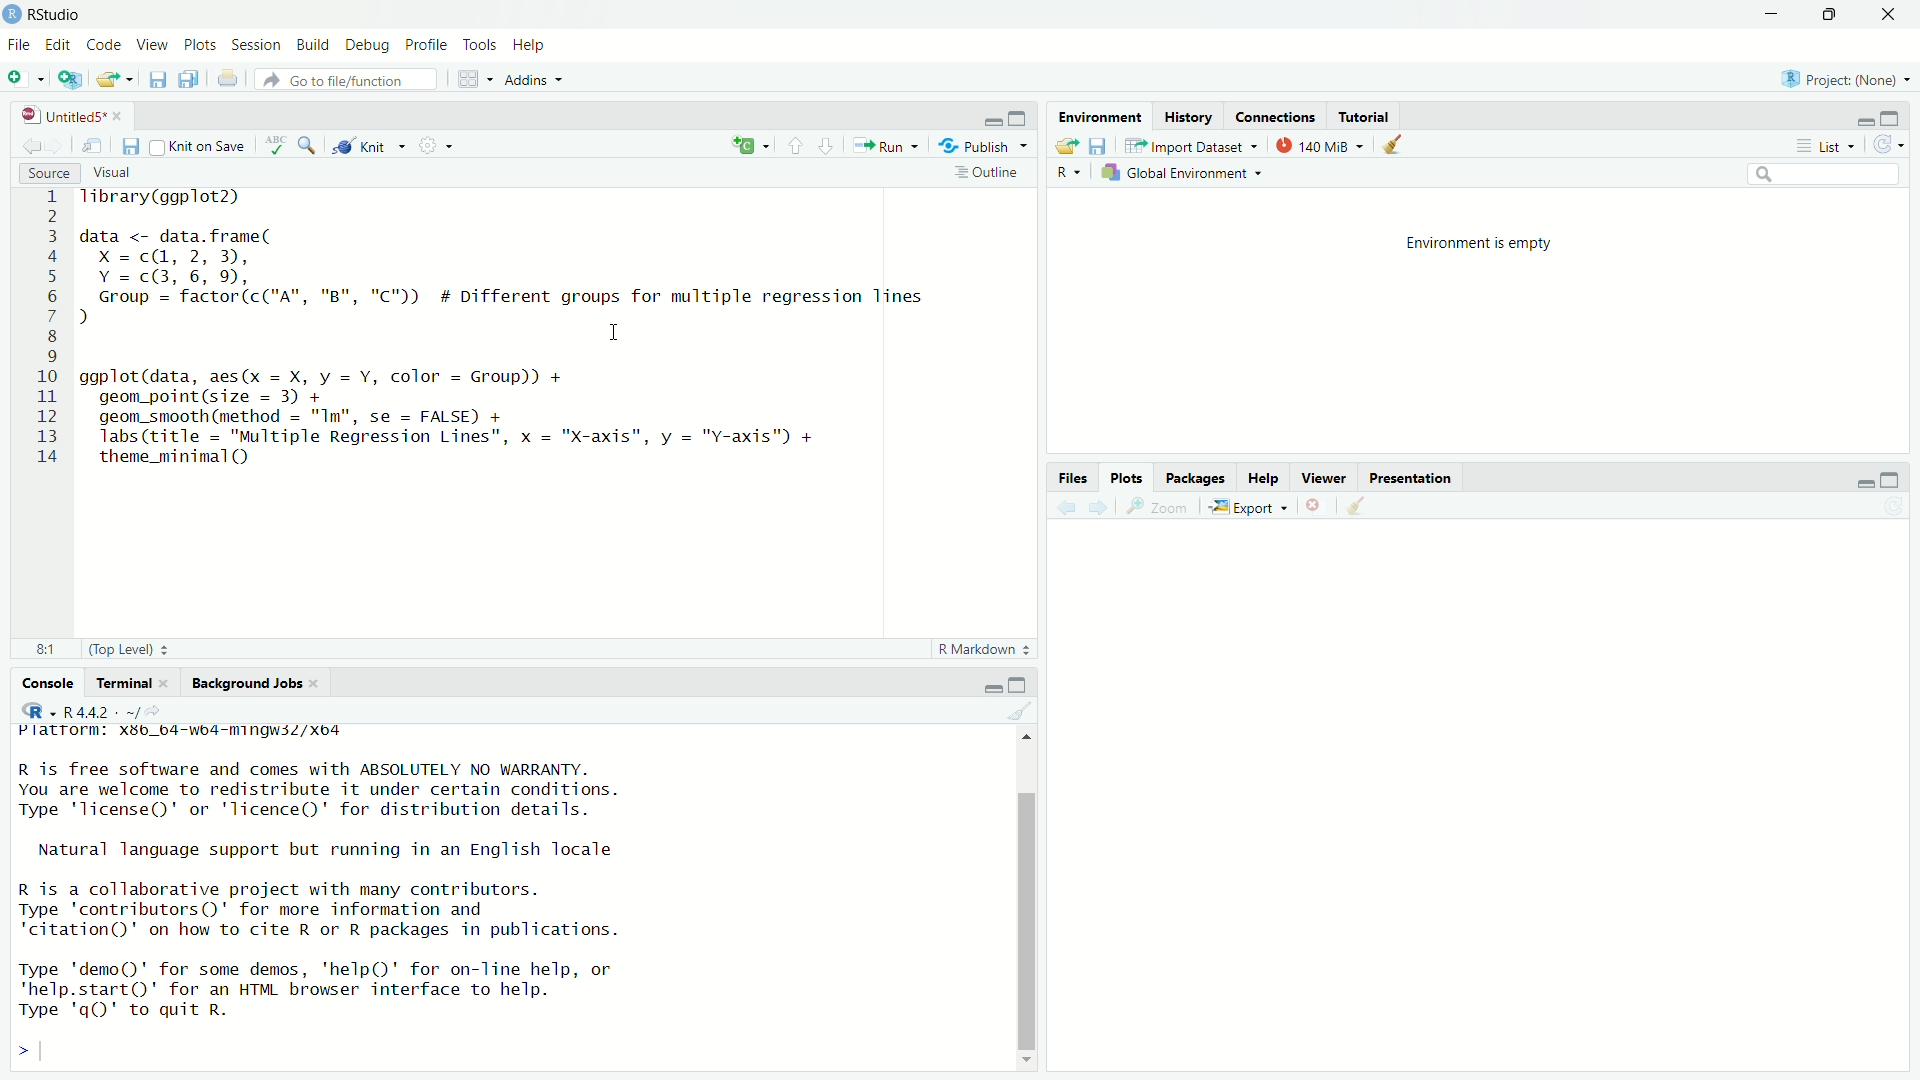 The height and width of the screenshot is (1080, 1920). I want to click on RStudio, so click(47, 14).